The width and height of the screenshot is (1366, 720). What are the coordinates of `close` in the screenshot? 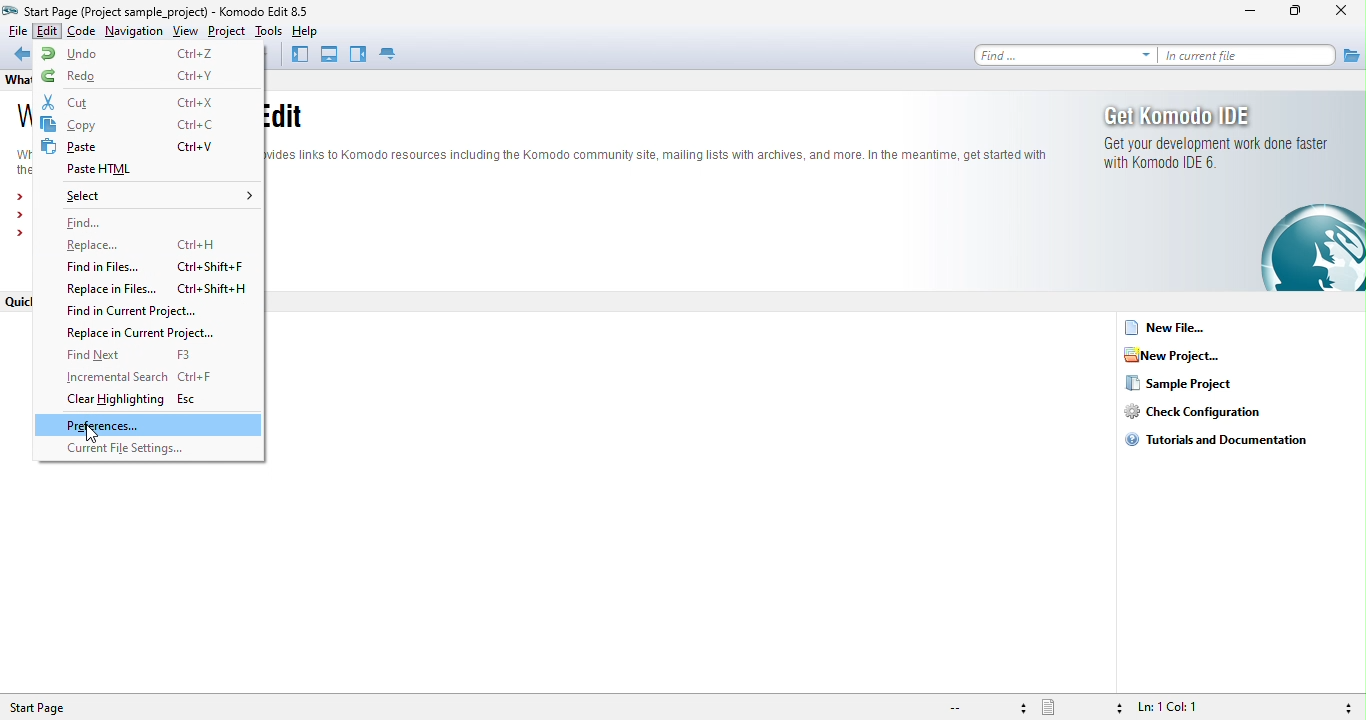 It's located at (1346, 12).